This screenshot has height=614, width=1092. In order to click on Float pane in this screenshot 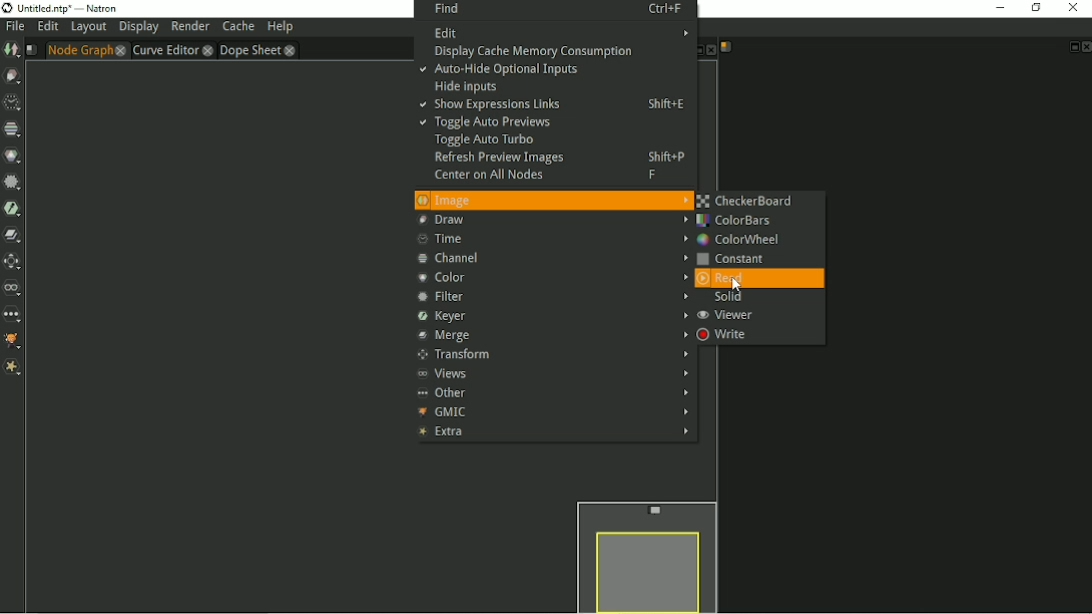, I will do `click(694, 51)`.